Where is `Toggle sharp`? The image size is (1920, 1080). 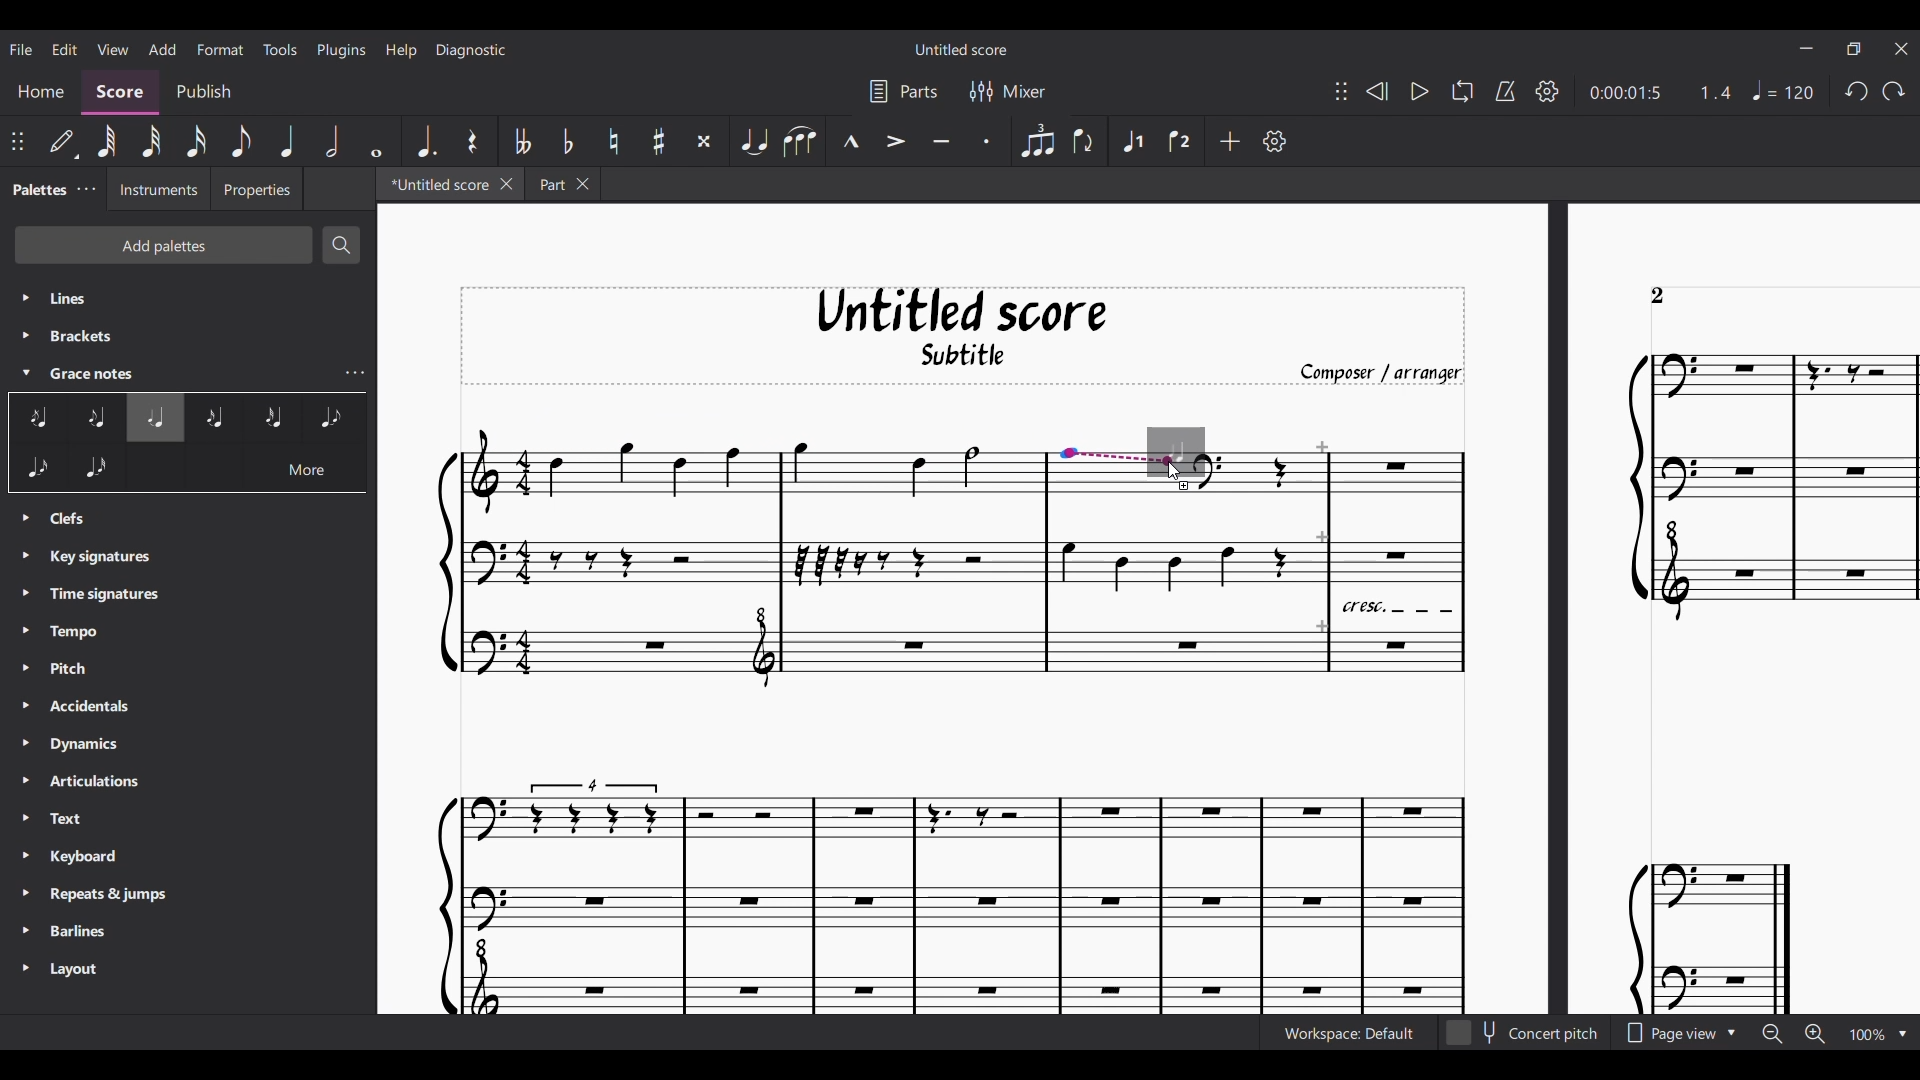
Toggle sharp is located at coordinates (658, 142).